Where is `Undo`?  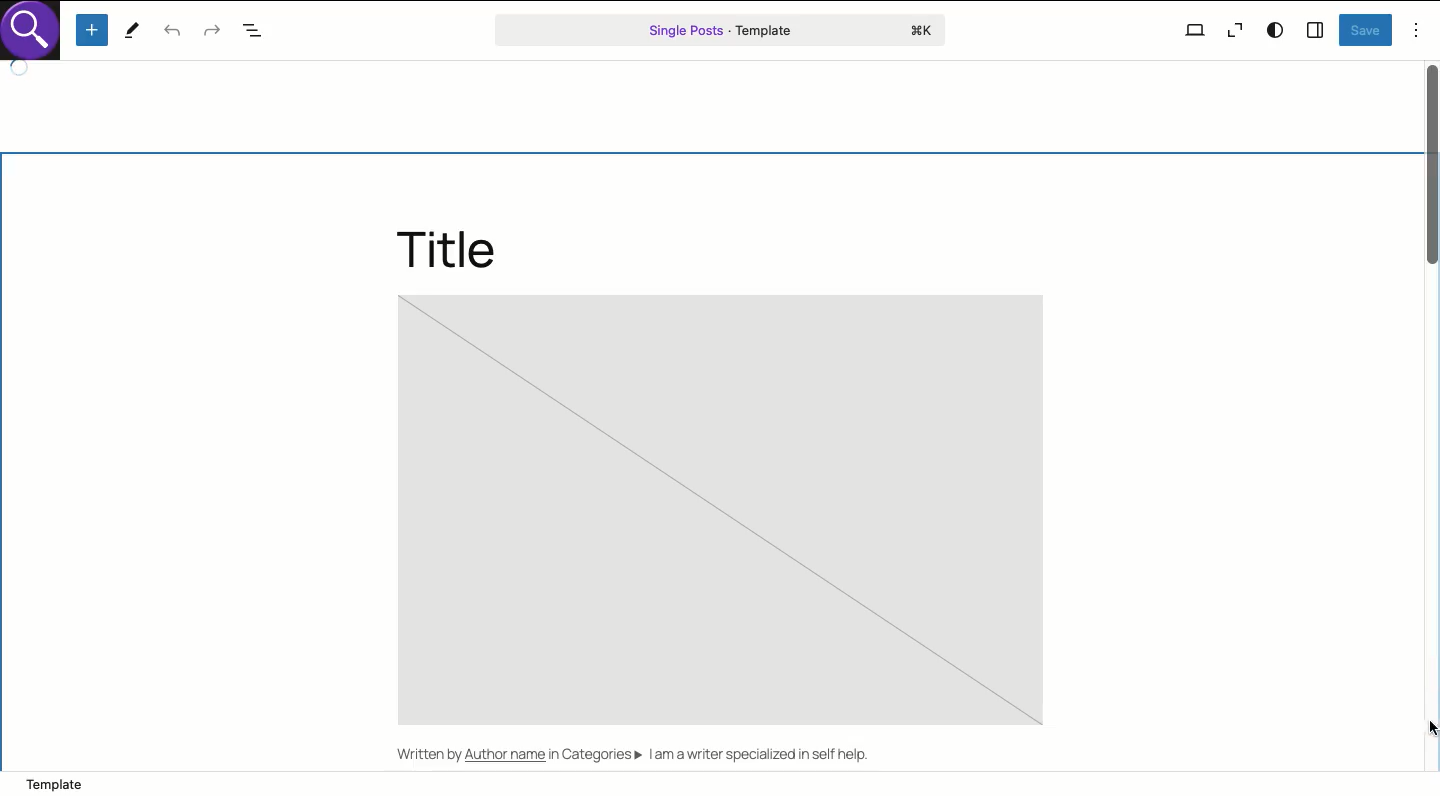
Undo is located at coordinates (172, 32).